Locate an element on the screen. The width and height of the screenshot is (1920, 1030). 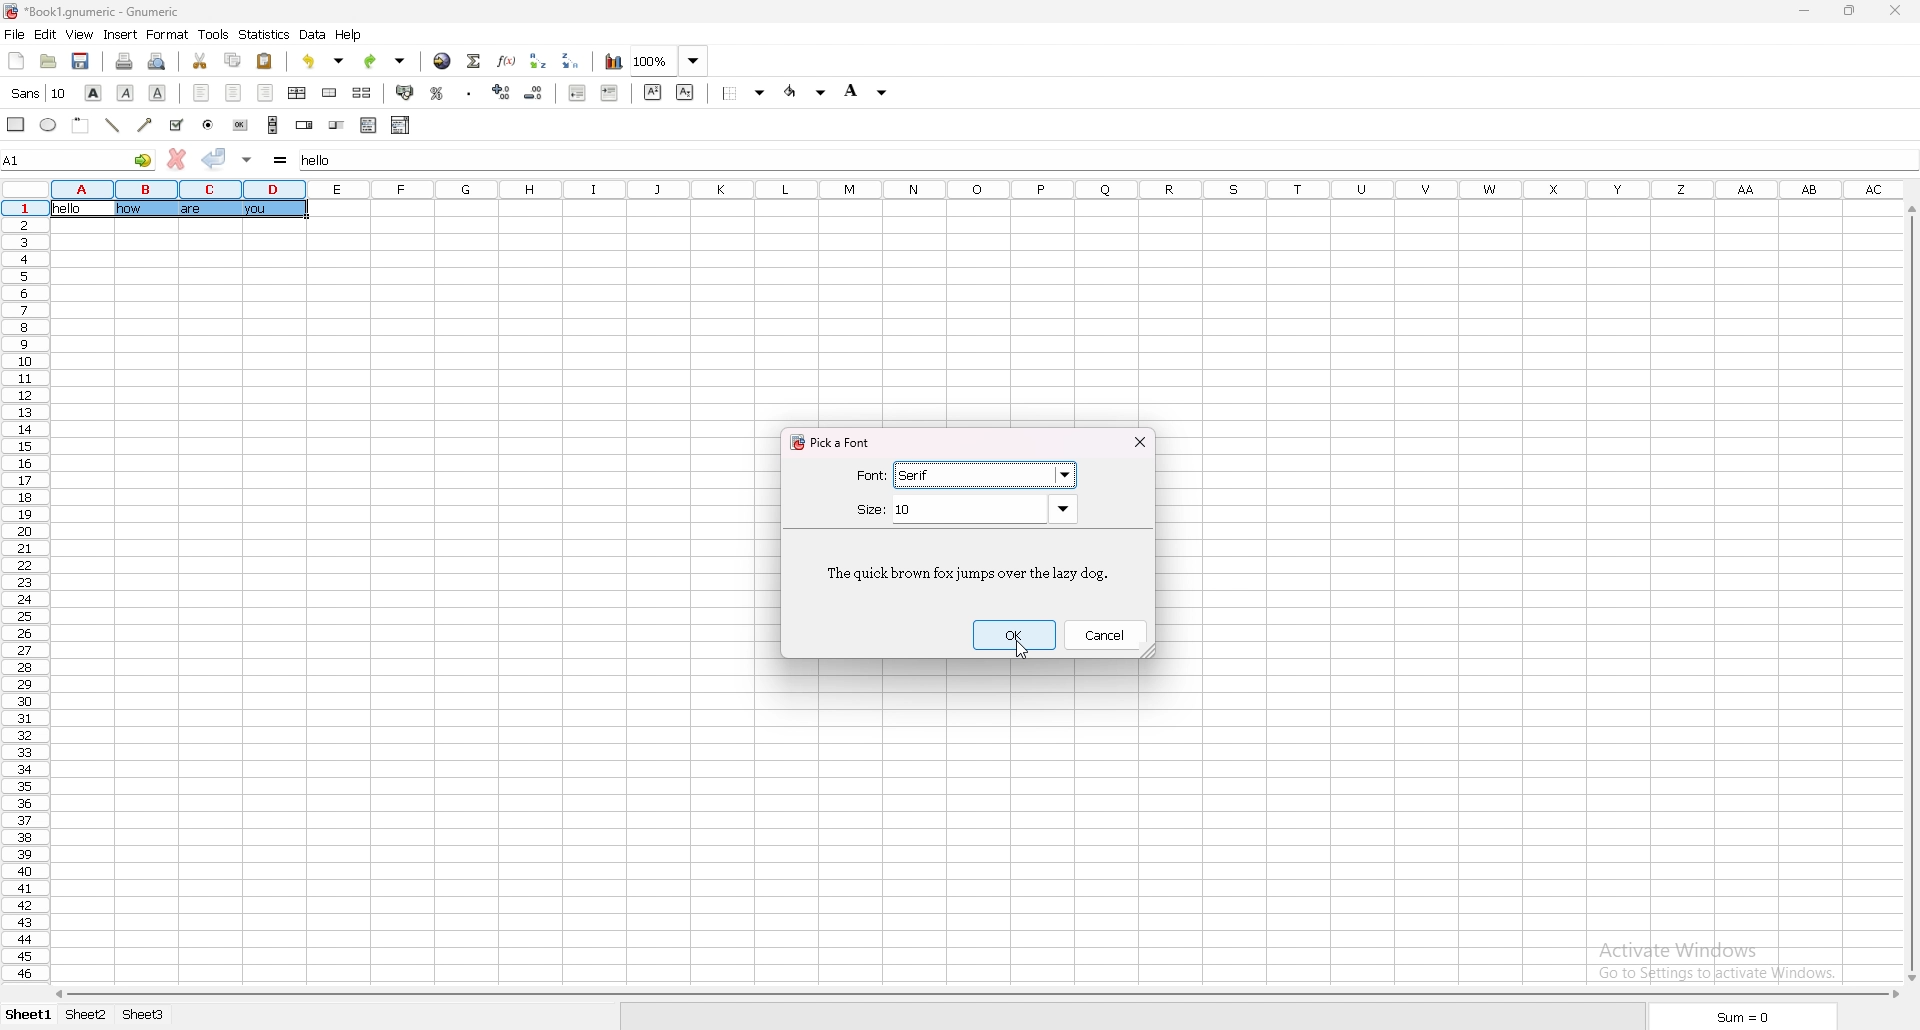
merge cells is located at coordinates (329, 93).